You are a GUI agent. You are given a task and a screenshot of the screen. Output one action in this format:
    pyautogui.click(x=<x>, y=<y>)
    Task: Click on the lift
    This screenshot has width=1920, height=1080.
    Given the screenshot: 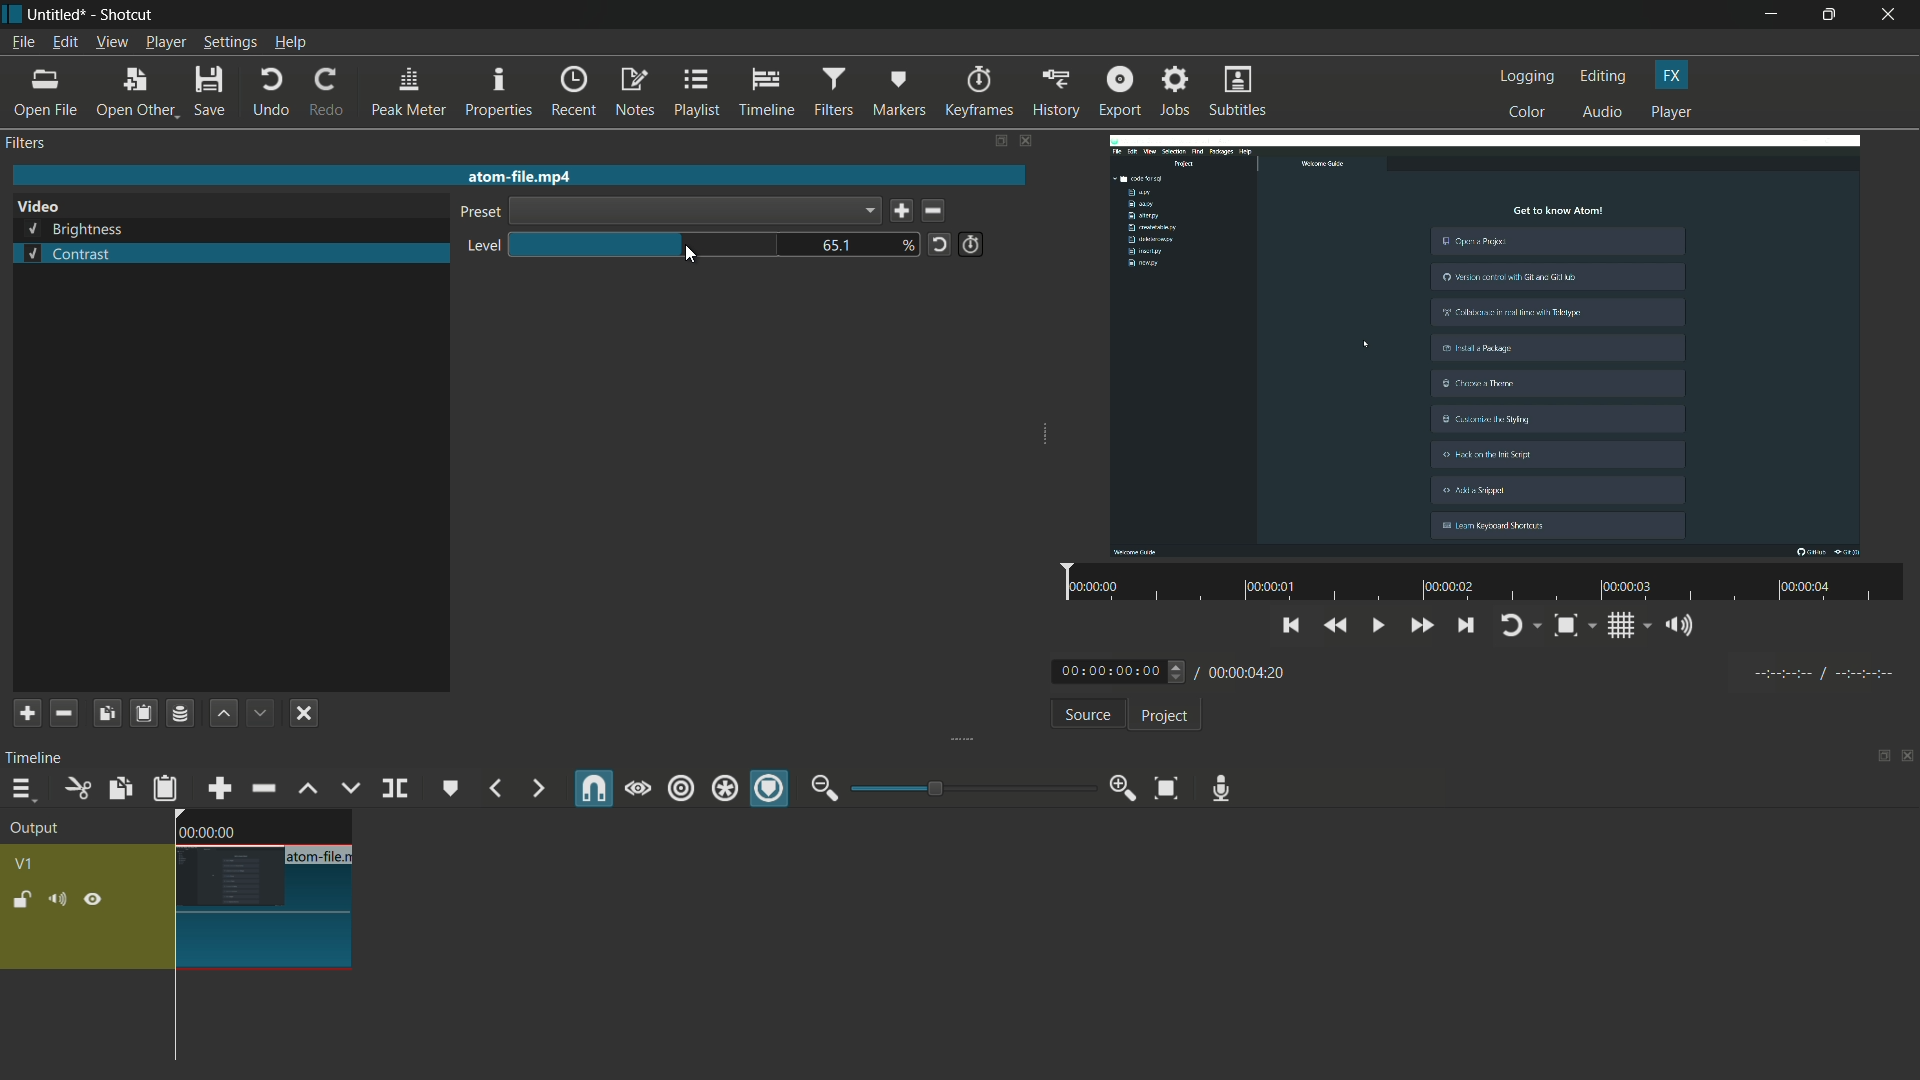 What is the action you would take?
    pyautogui.click(x=307, y=788)
    